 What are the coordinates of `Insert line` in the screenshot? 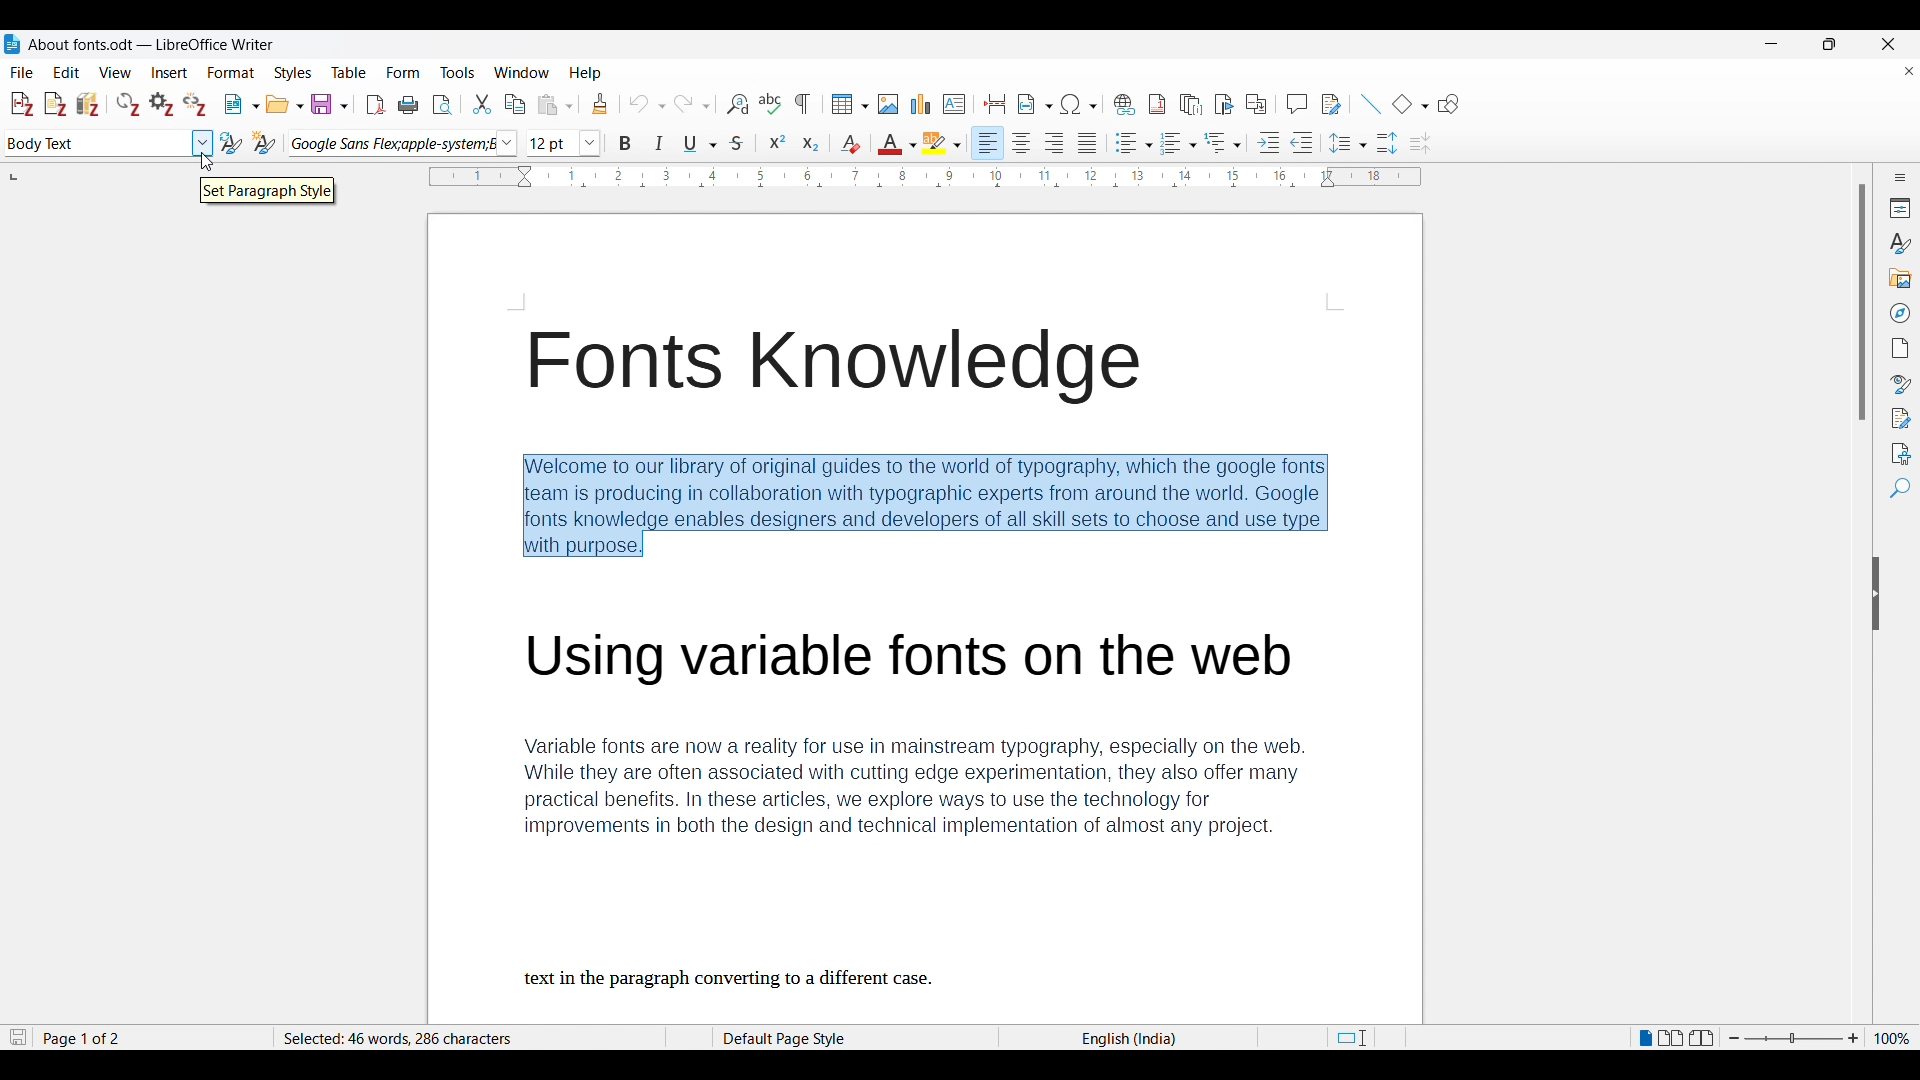 It's located at (1372, 104).